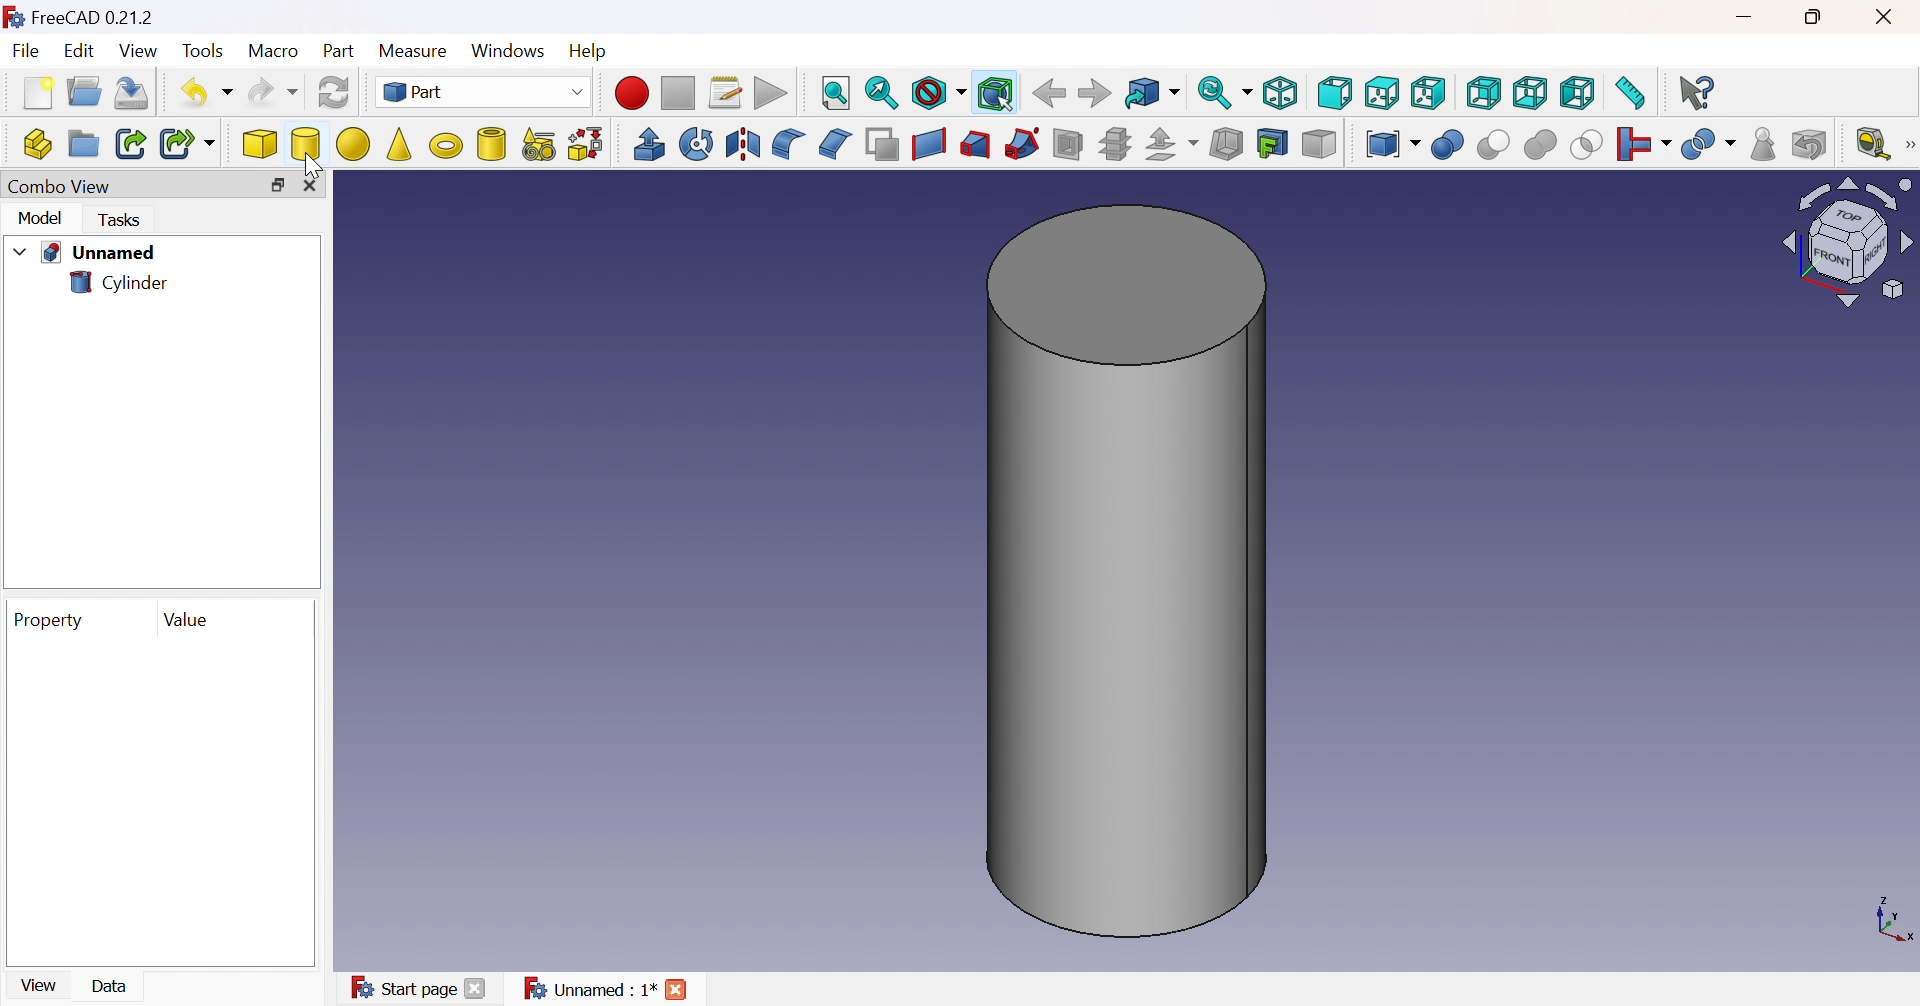 The height and width of the screenshot is (1006, 1920). What do you see at coordinates (1630, 91) in the screenshot?
I see `Measure distance` at bounding box center [1630, 91].